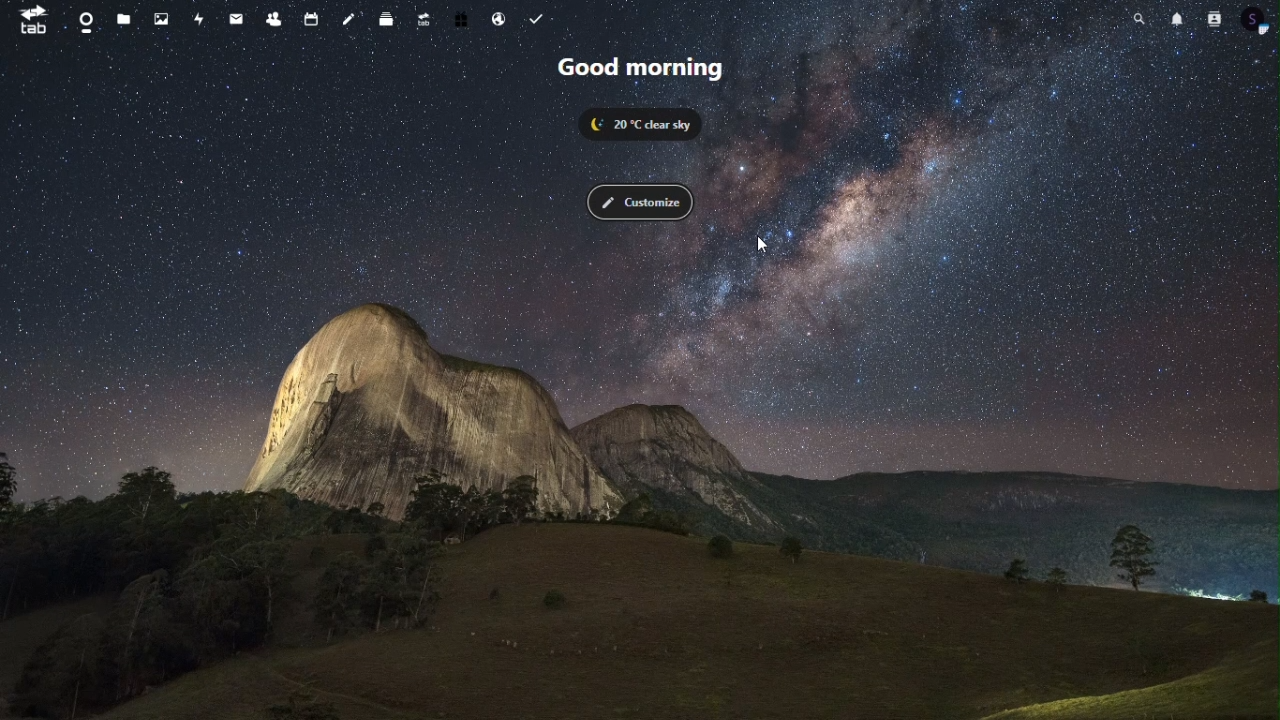 This screenshot has height=720, width=1280. Describe the element at coordinates (500, 21) in the screenshot. I see `mail hosting` at that location.